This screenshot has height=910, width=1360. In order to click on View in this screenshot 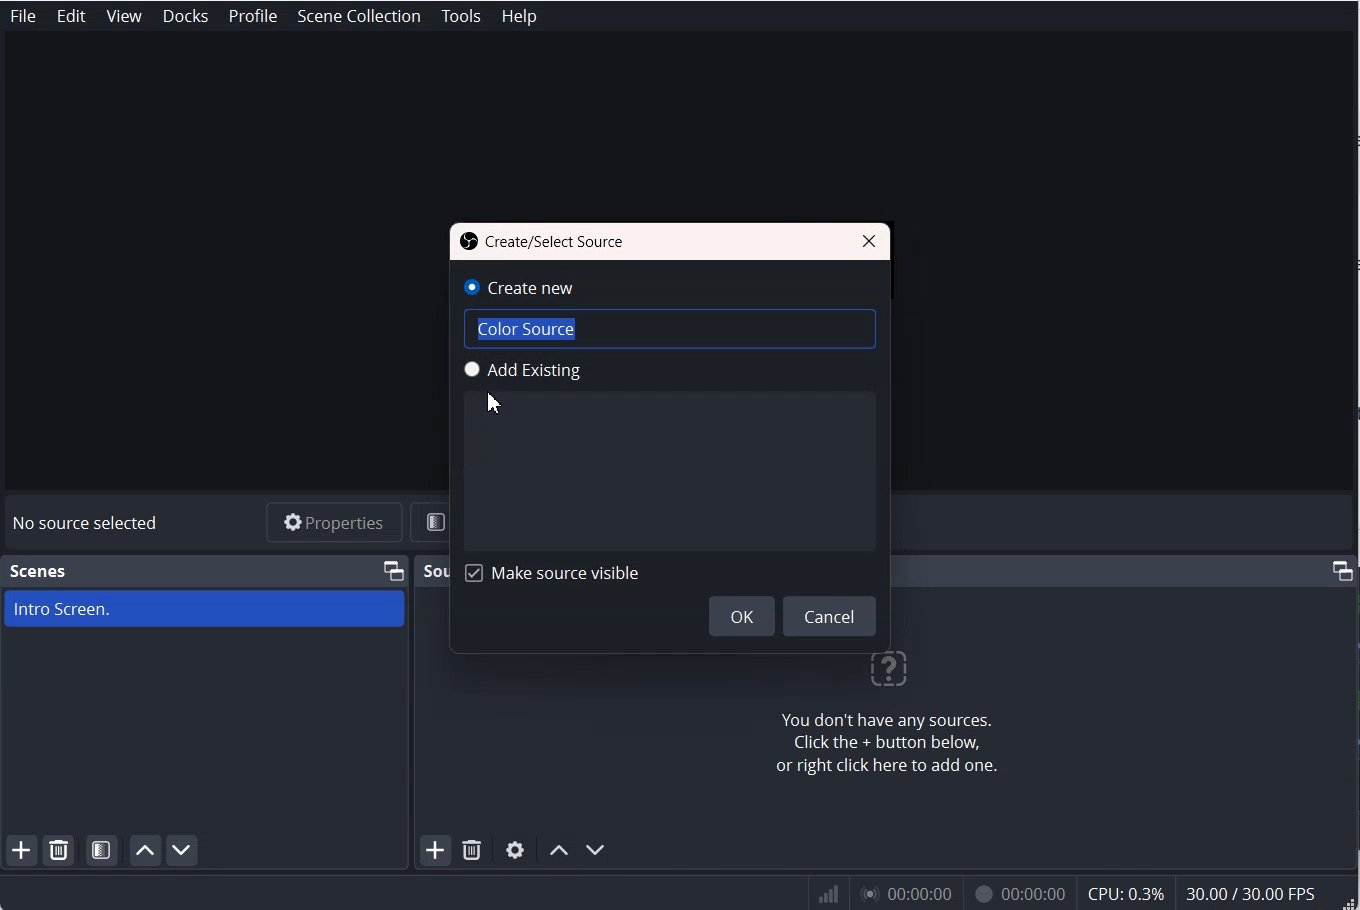, I will do `click(125, 16)`.